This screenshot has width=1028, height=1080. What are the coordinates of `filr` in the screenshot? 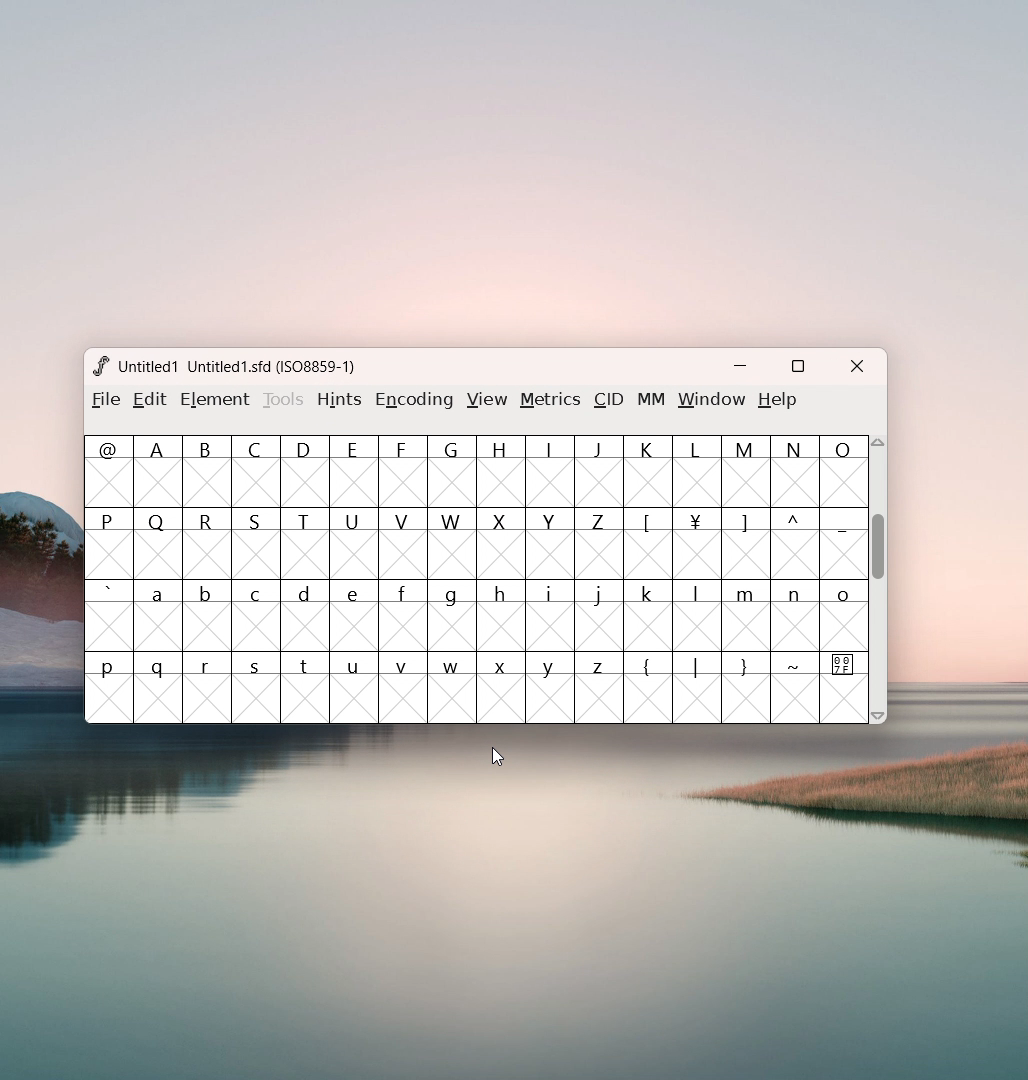 It's located at (106, 400).